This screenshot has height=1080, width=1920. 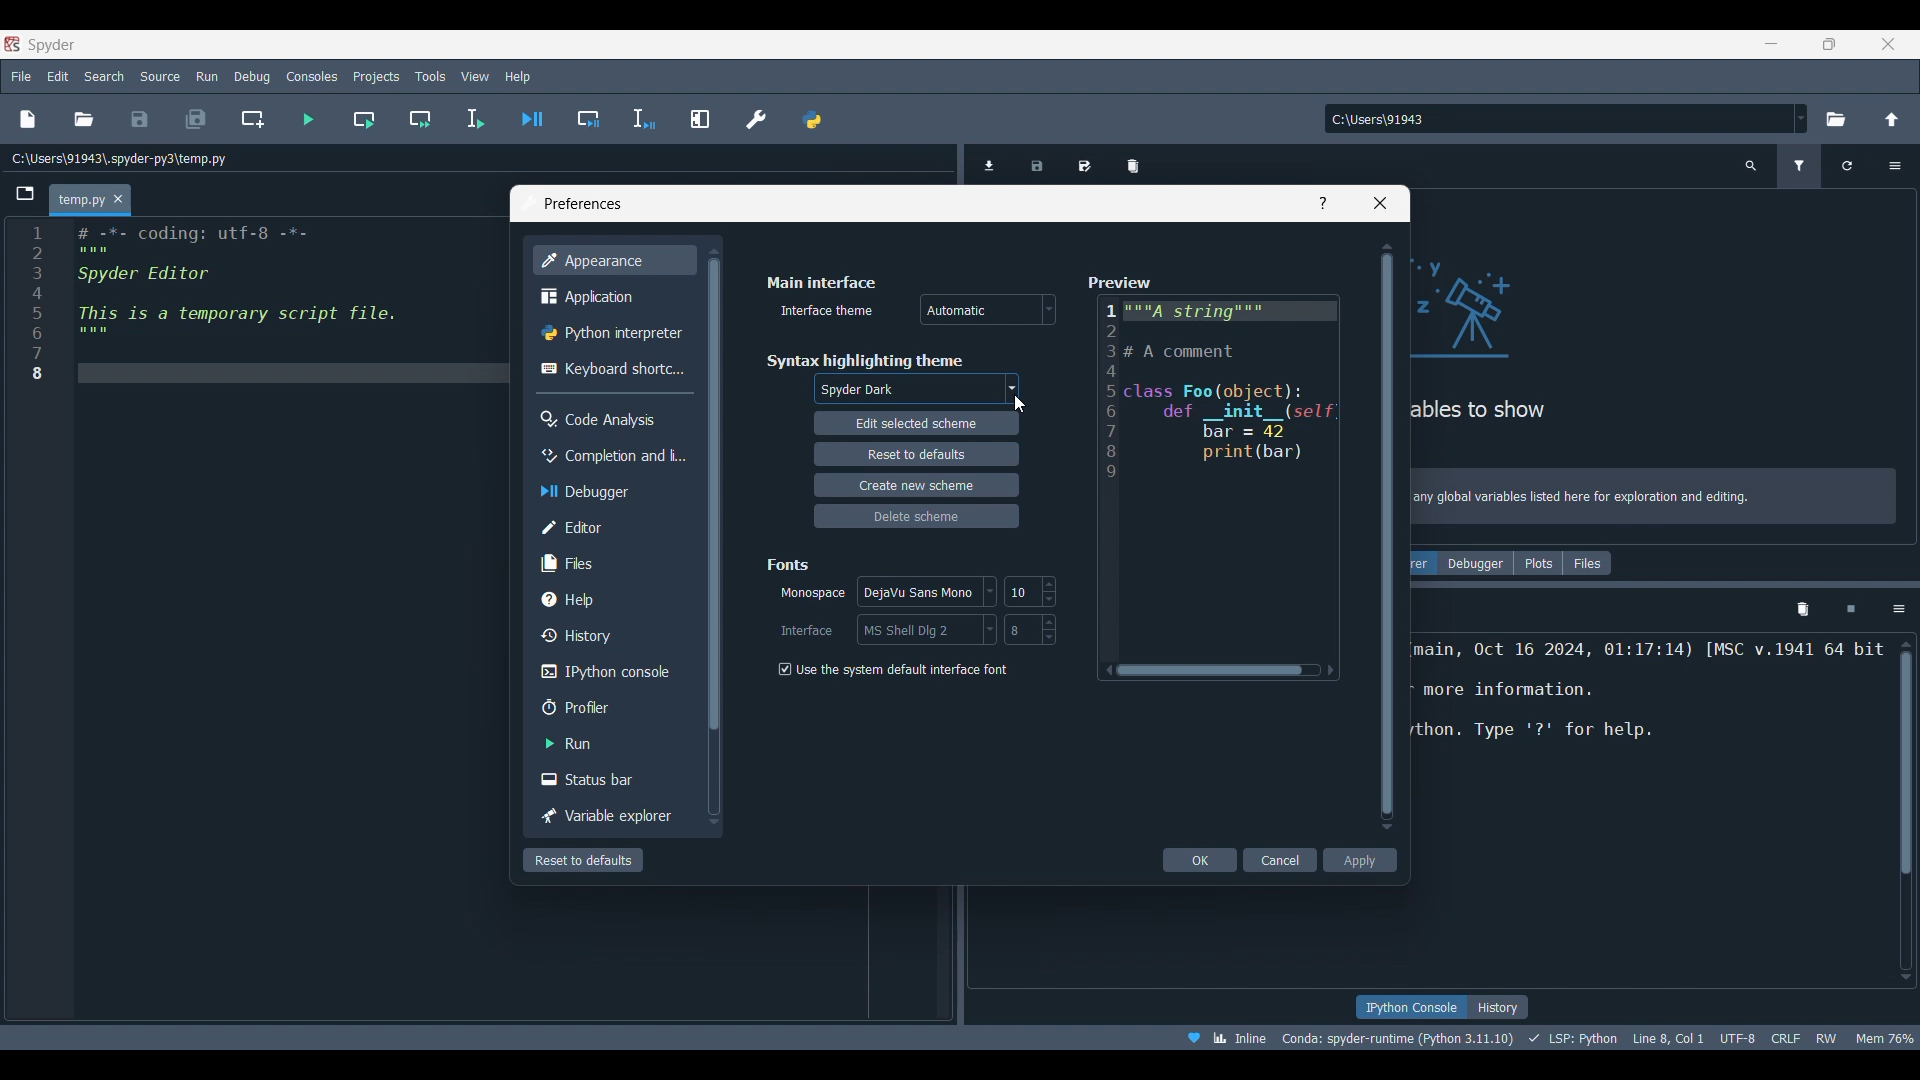 What do you see at coordinates (1892, 119) in the screenshot?
I see `Change to parent directory` at bounding box center [1892, 119].